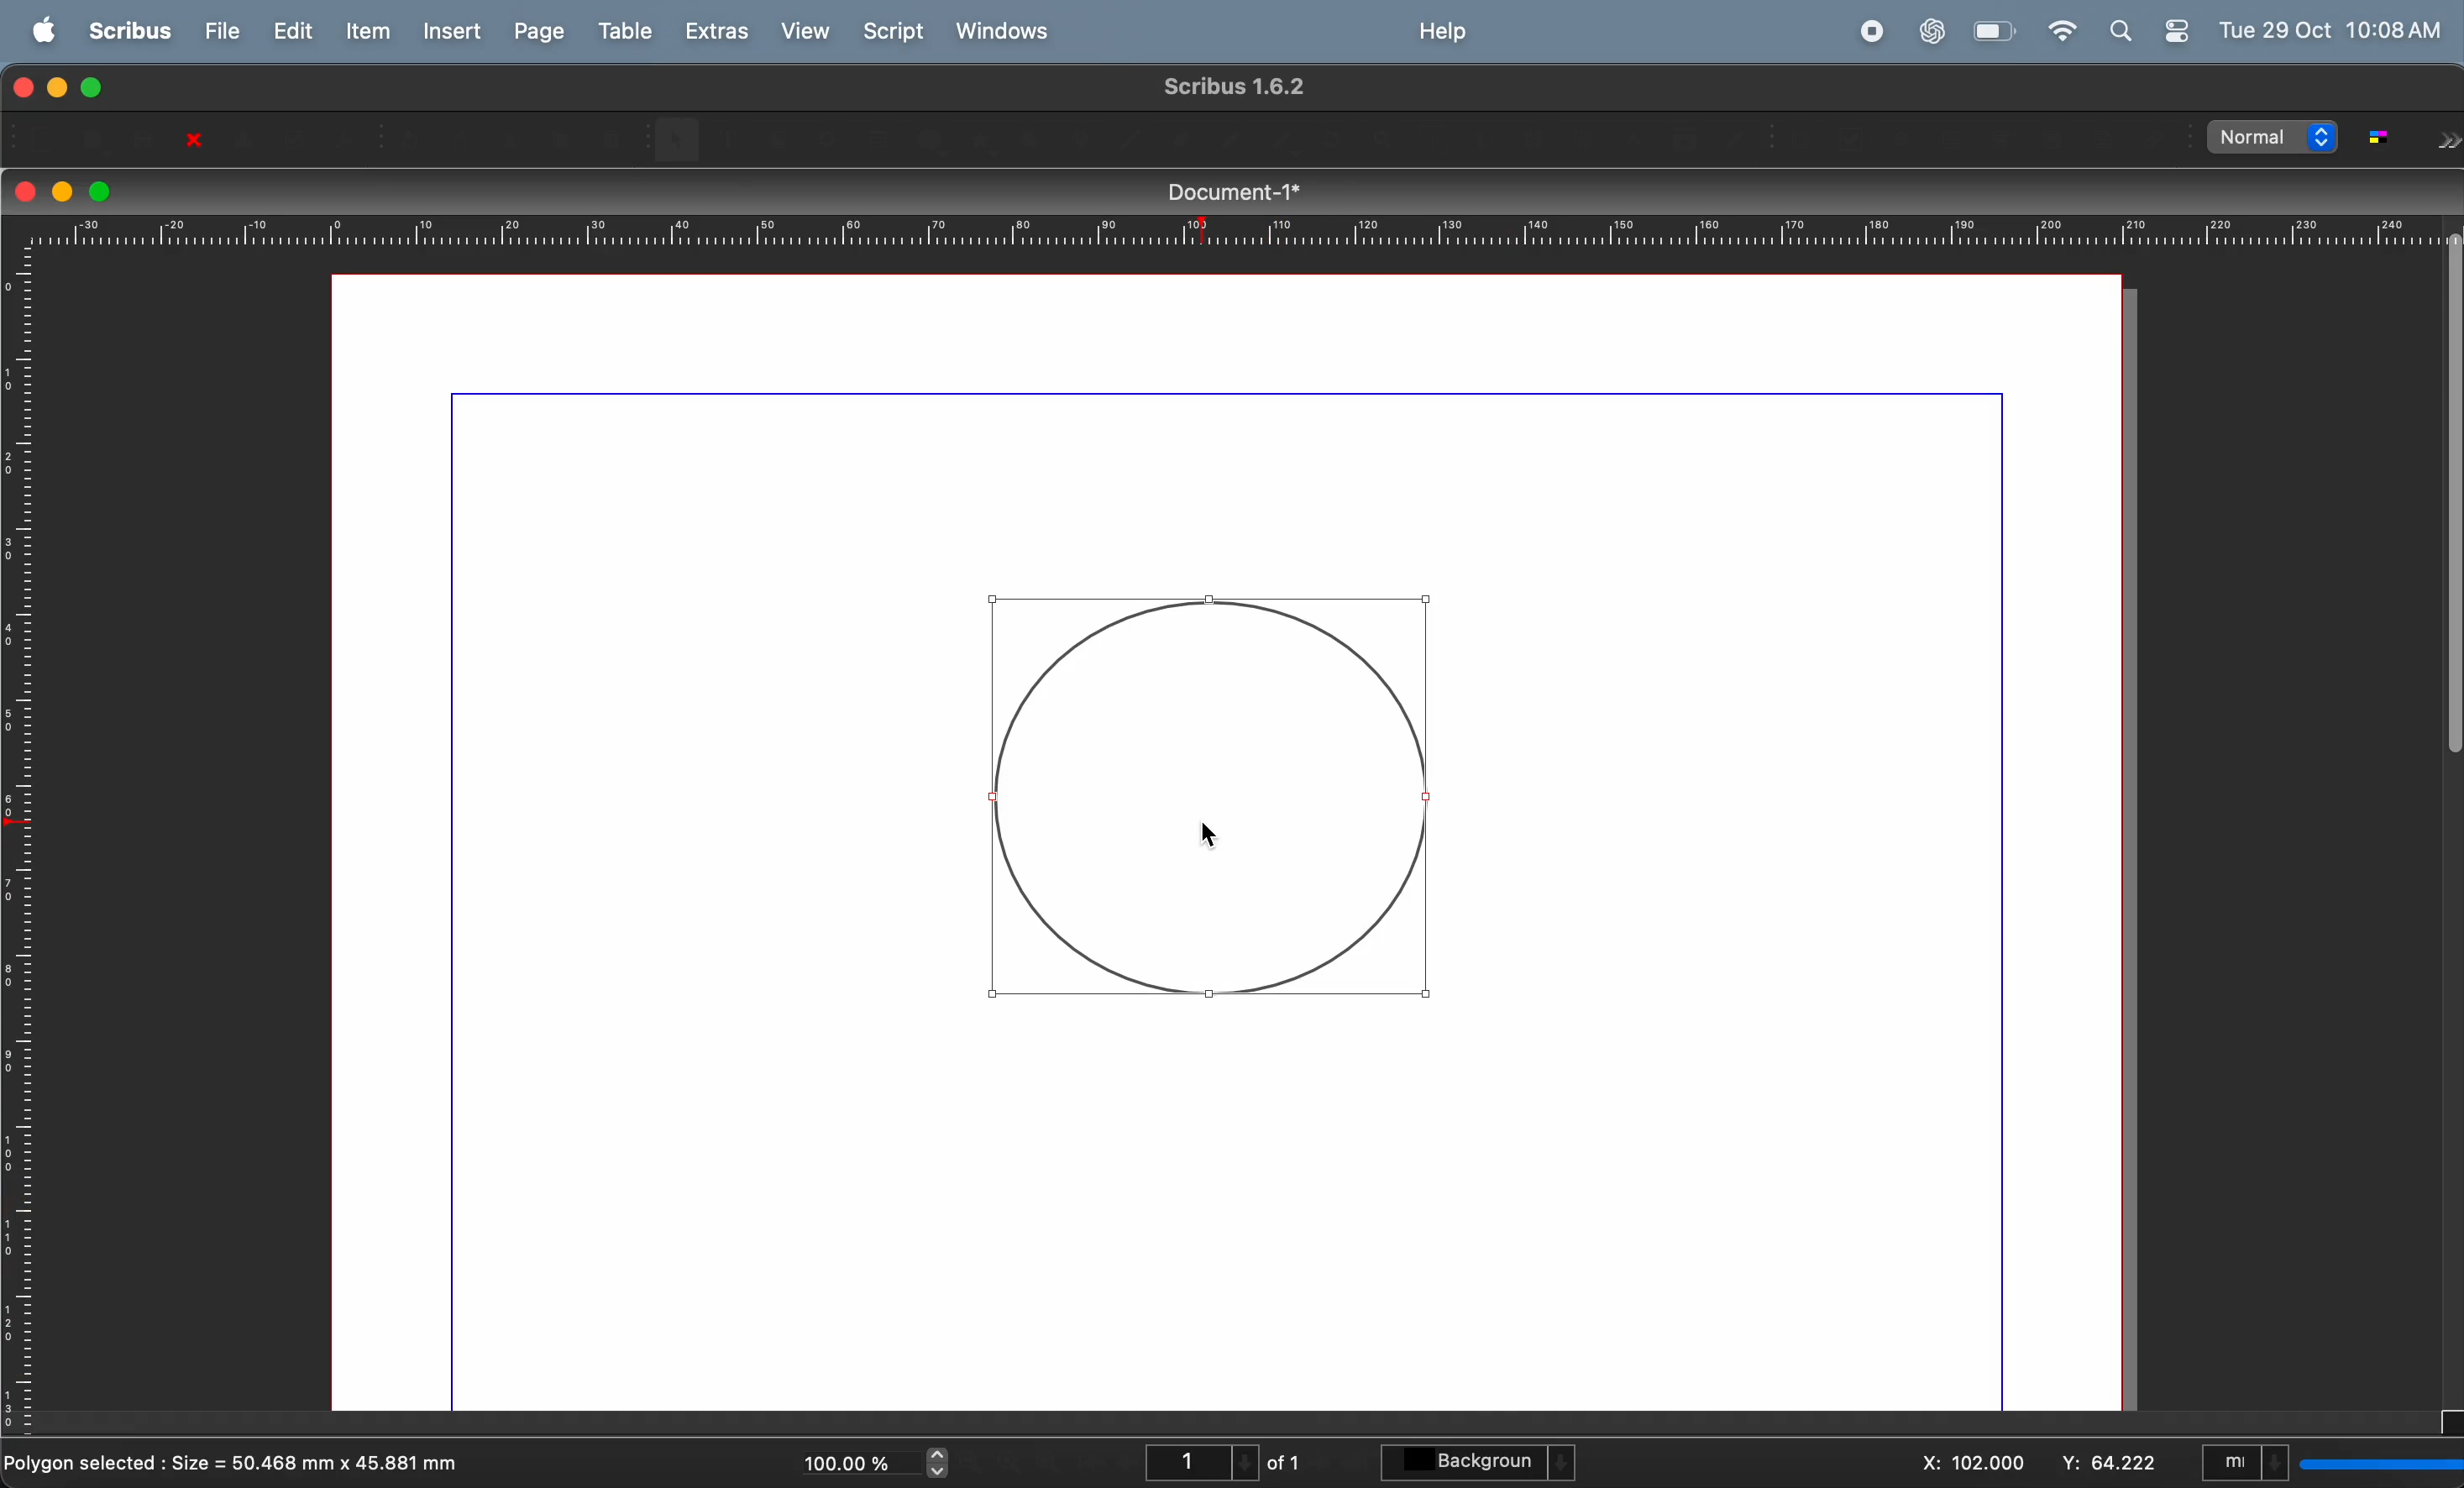 Image resolution: width=2464 pixels, height=1488 pixels. I want to click on battery, so click(1993, 30).